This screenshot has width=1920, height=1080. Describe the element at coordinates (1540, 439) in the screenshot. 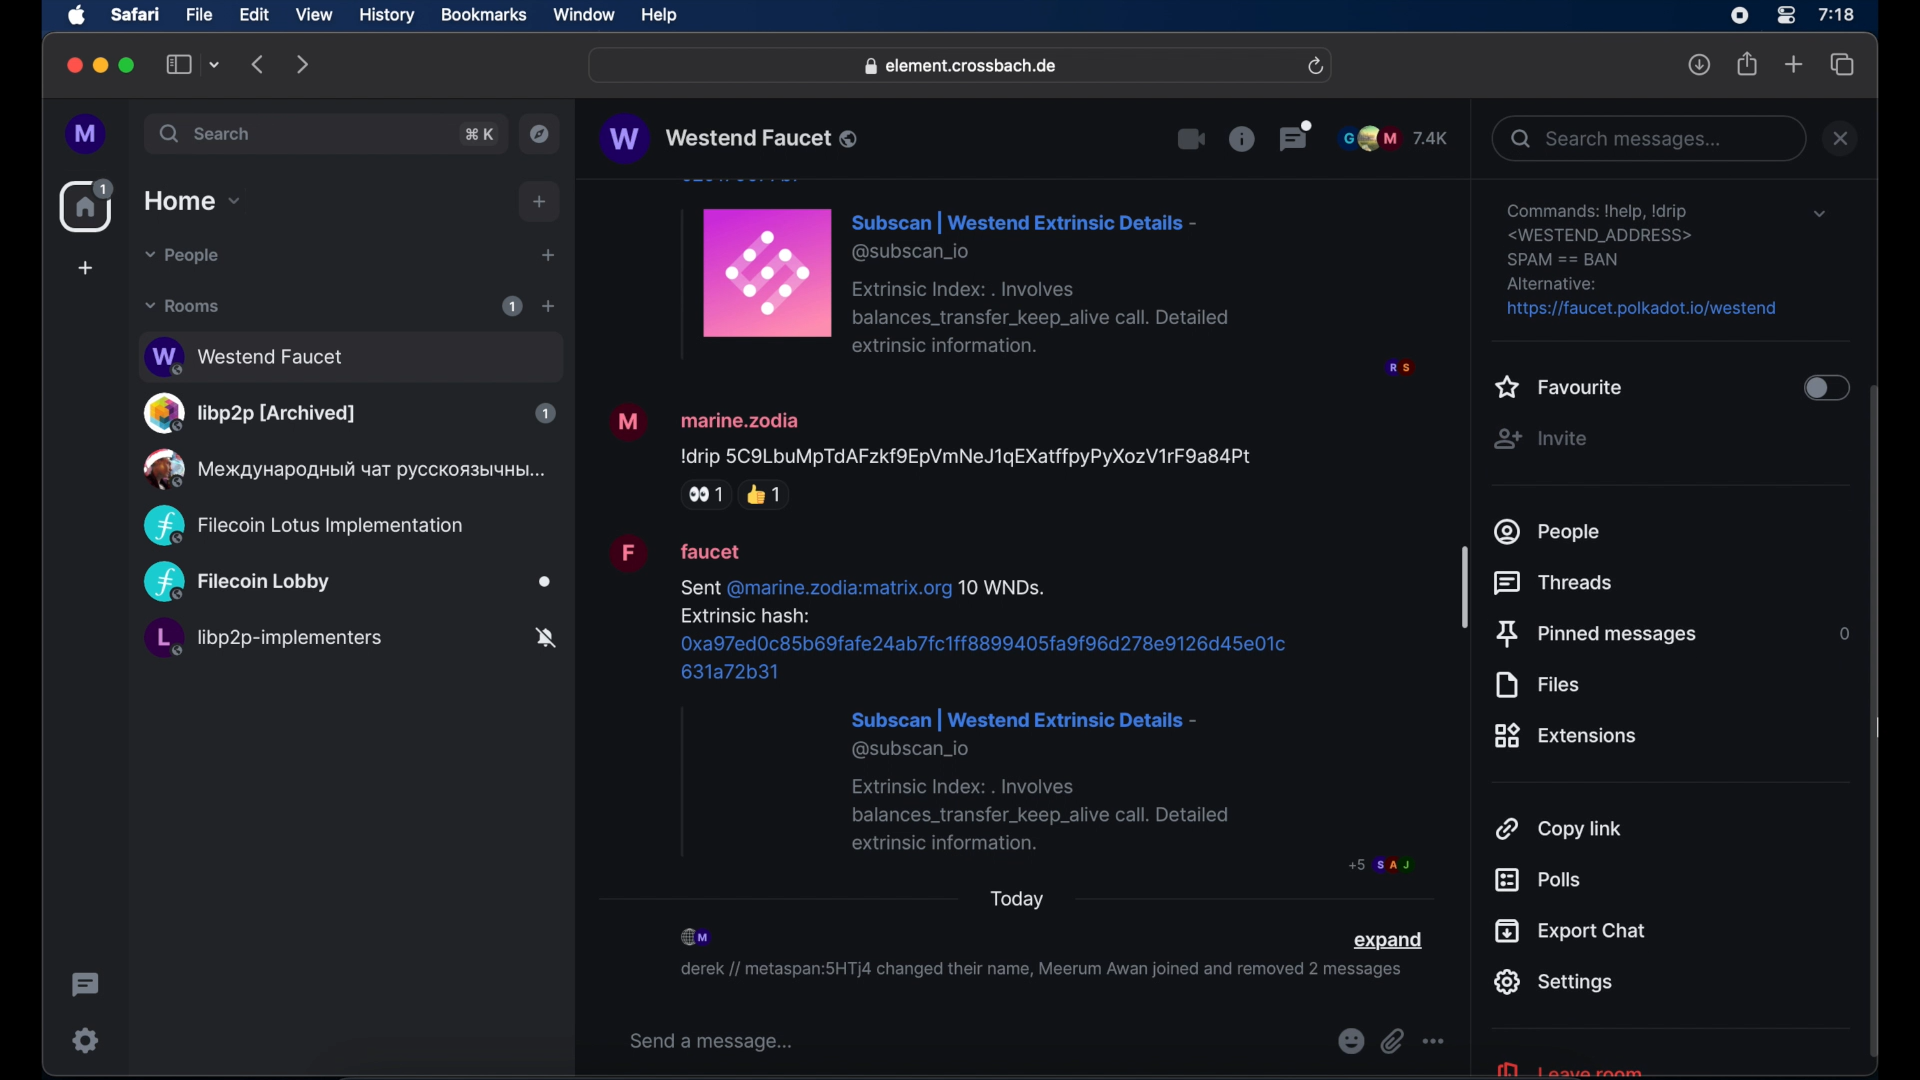

I see `invite` at that location.